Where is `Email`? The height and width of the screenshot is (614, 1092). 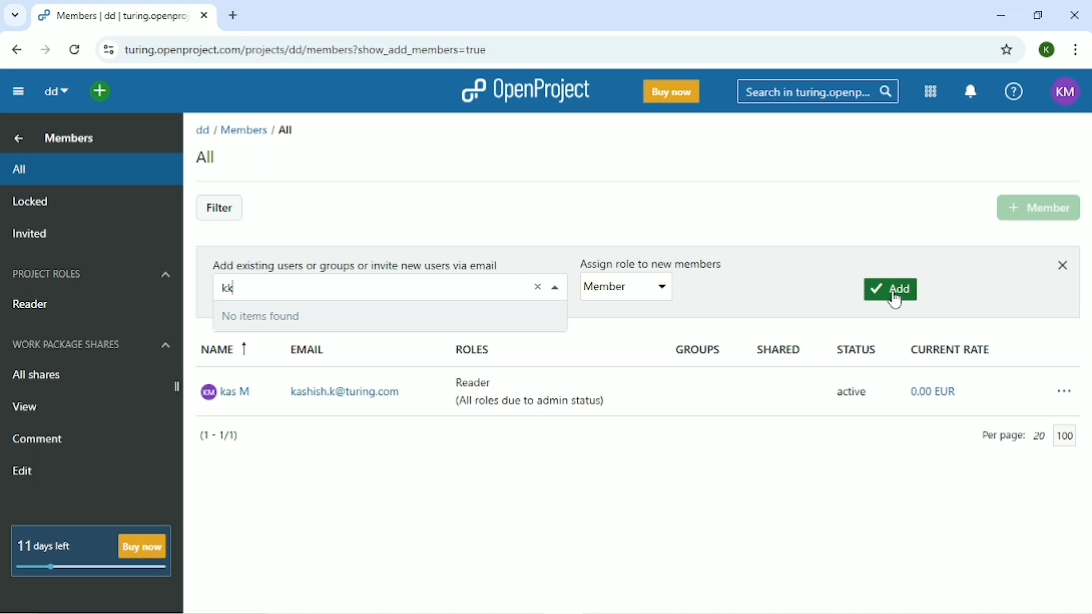 Email is located at coordinates (311, 350).